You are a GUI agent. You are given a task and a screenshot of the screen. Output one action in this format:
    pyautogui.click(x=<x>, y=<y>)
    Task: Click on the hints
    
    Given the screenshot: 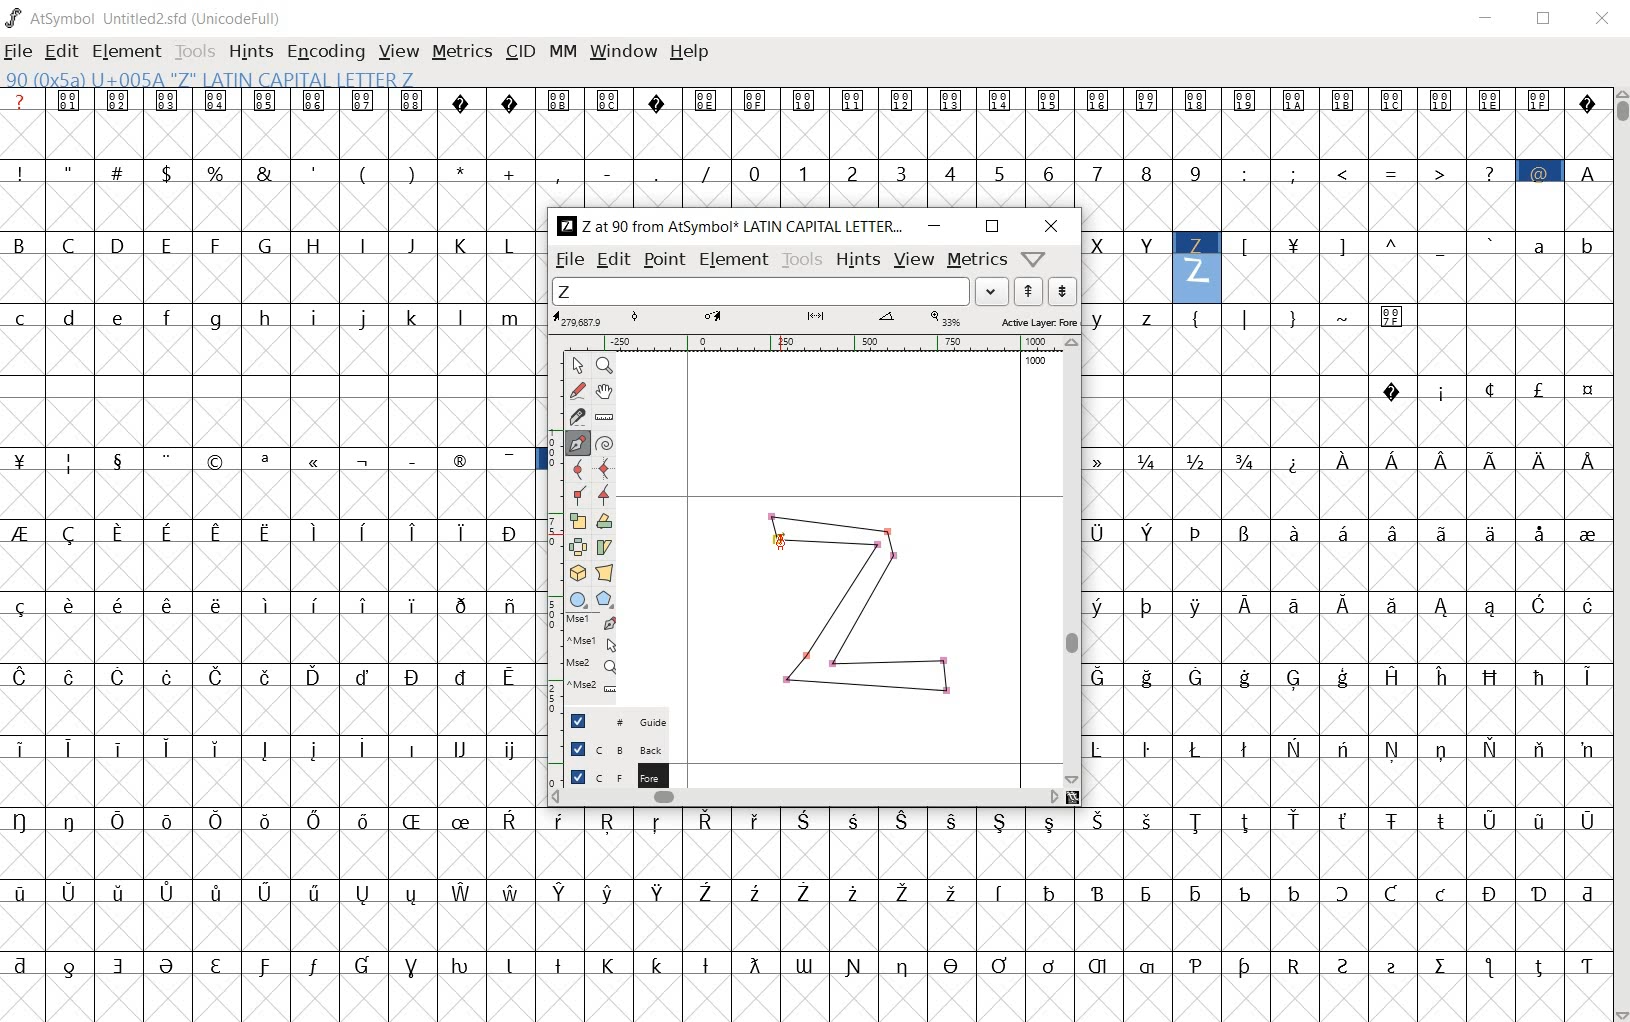 What is the action you would take?
    pyautogui.click(x=857, y=261)
    